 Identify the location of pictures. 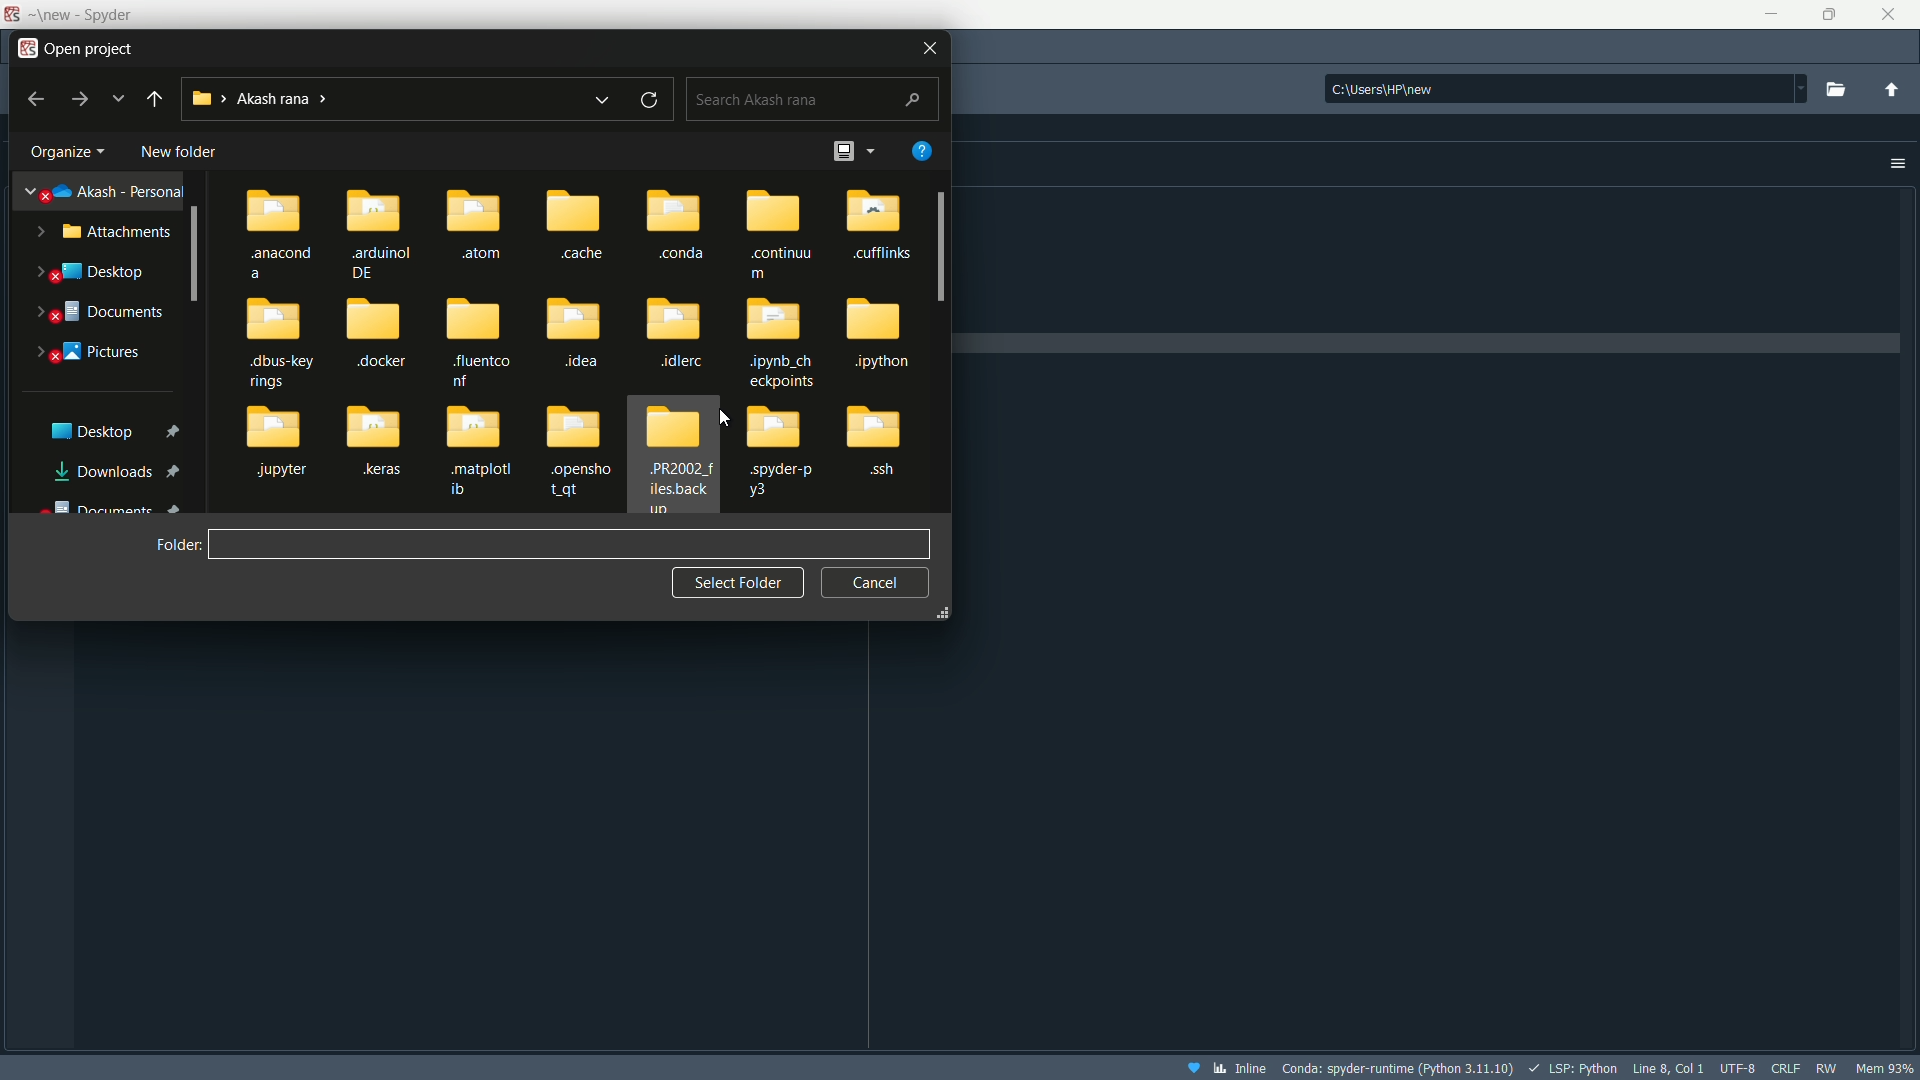
(95, 352).